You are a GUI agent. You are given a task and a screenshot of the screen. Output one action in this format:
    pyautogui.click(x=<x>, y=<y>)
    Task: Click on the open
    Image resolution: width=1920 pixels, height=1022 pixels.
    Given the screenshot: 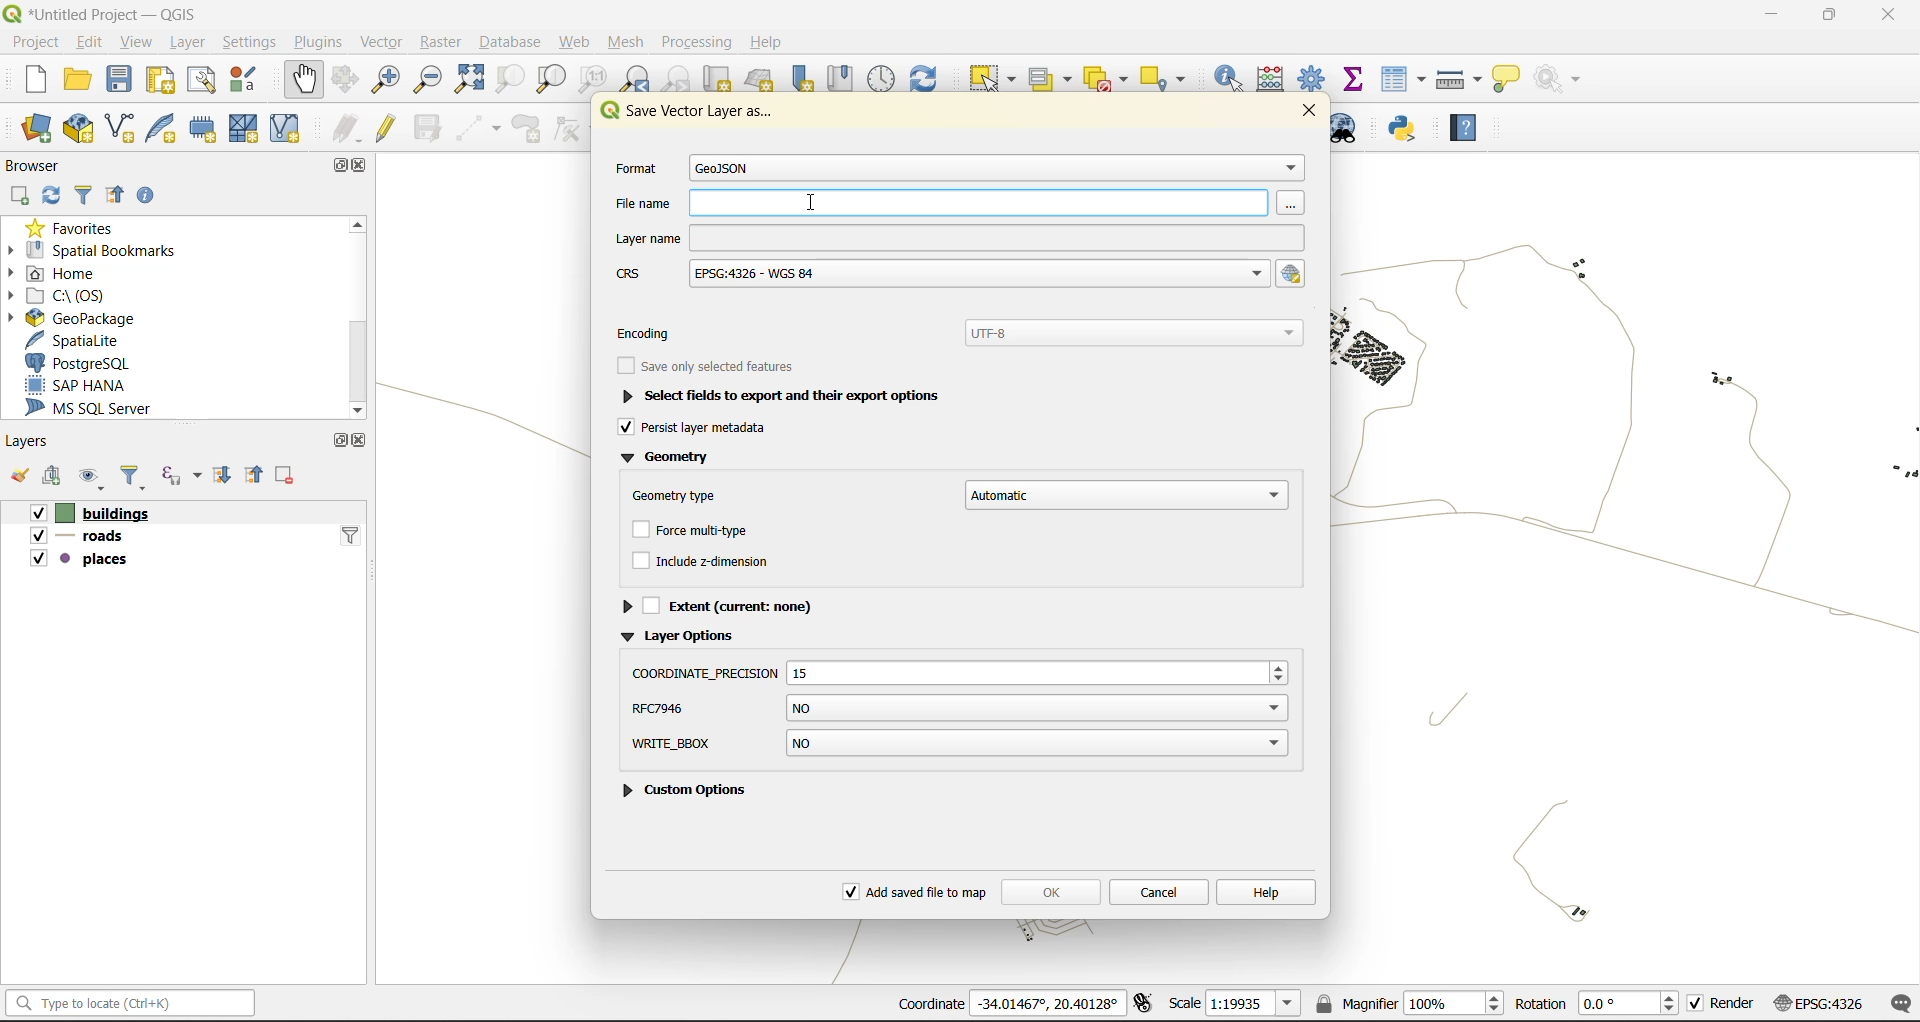 What is the action you would take?
    pyautogui.click(x=74, y=79)
    